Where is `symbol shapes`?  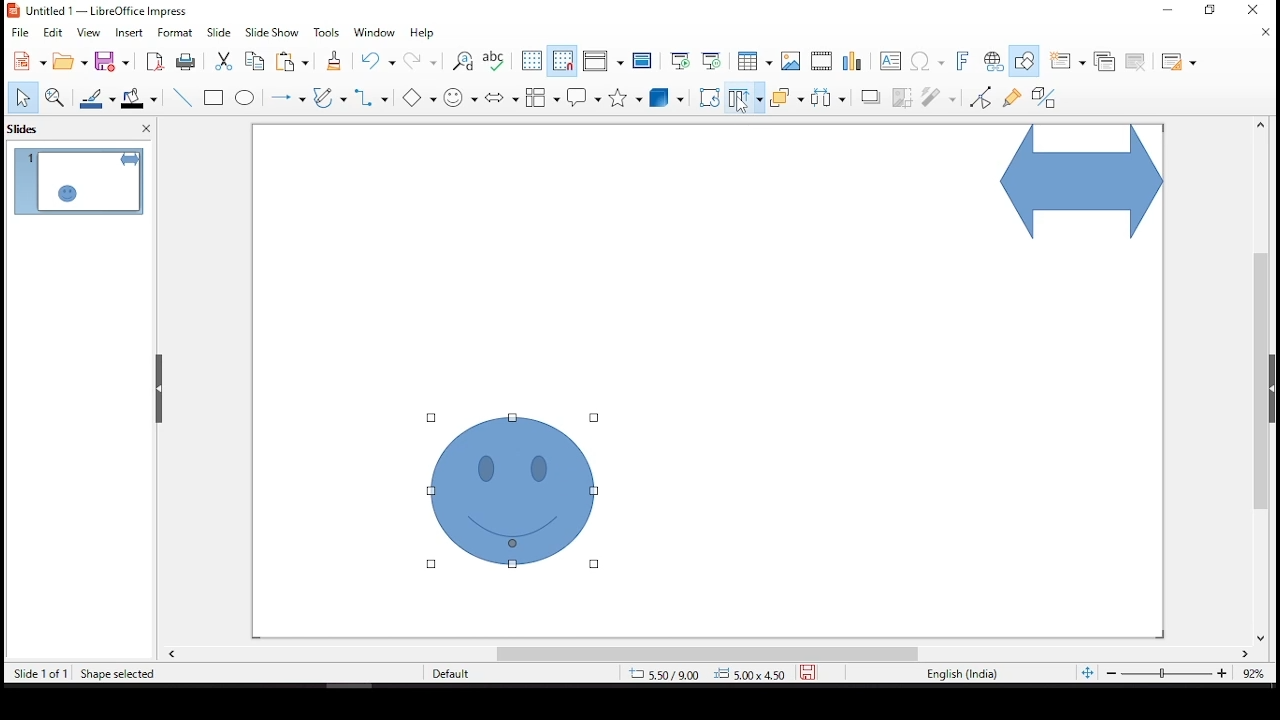 symbol shapes is located at coordinates (463, 96).